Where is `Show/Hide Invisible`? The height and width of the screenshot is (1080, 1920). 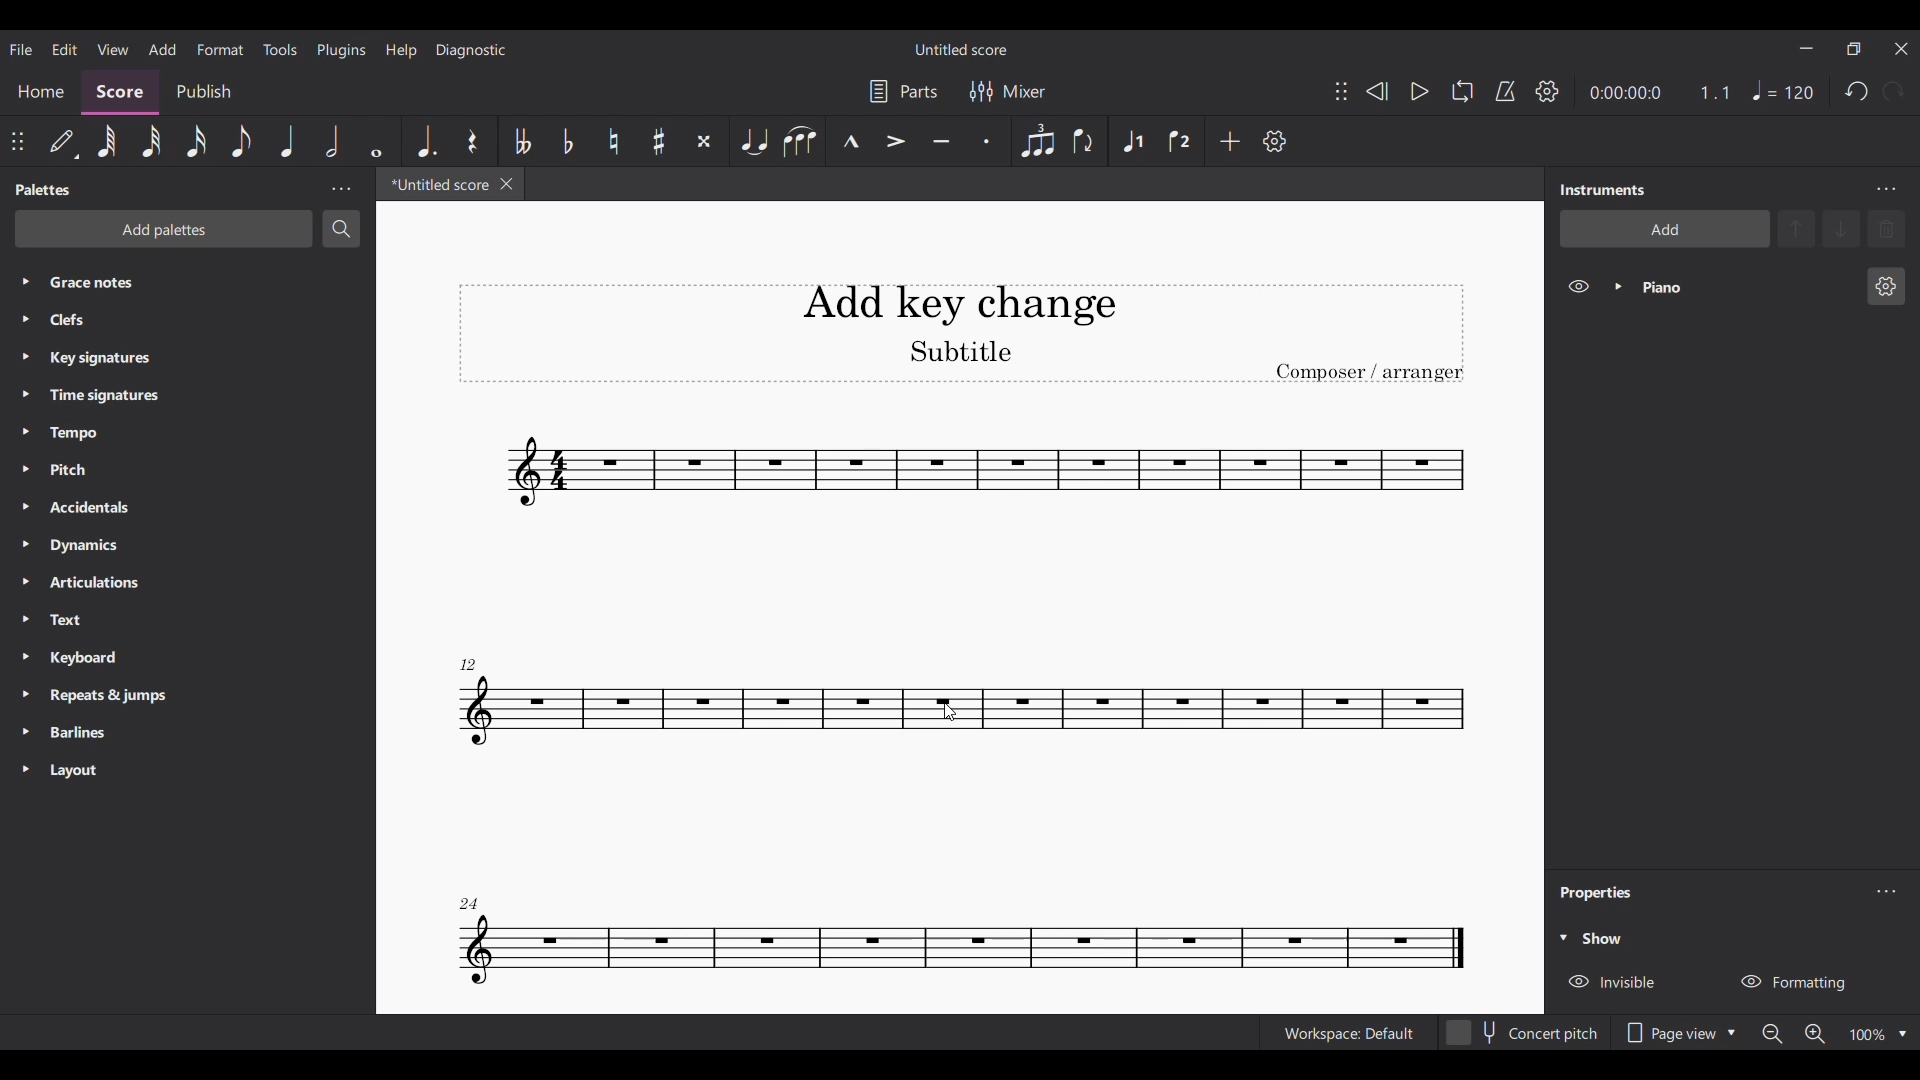 Show/Hide Invisible is located at coordinates (1613, 983).